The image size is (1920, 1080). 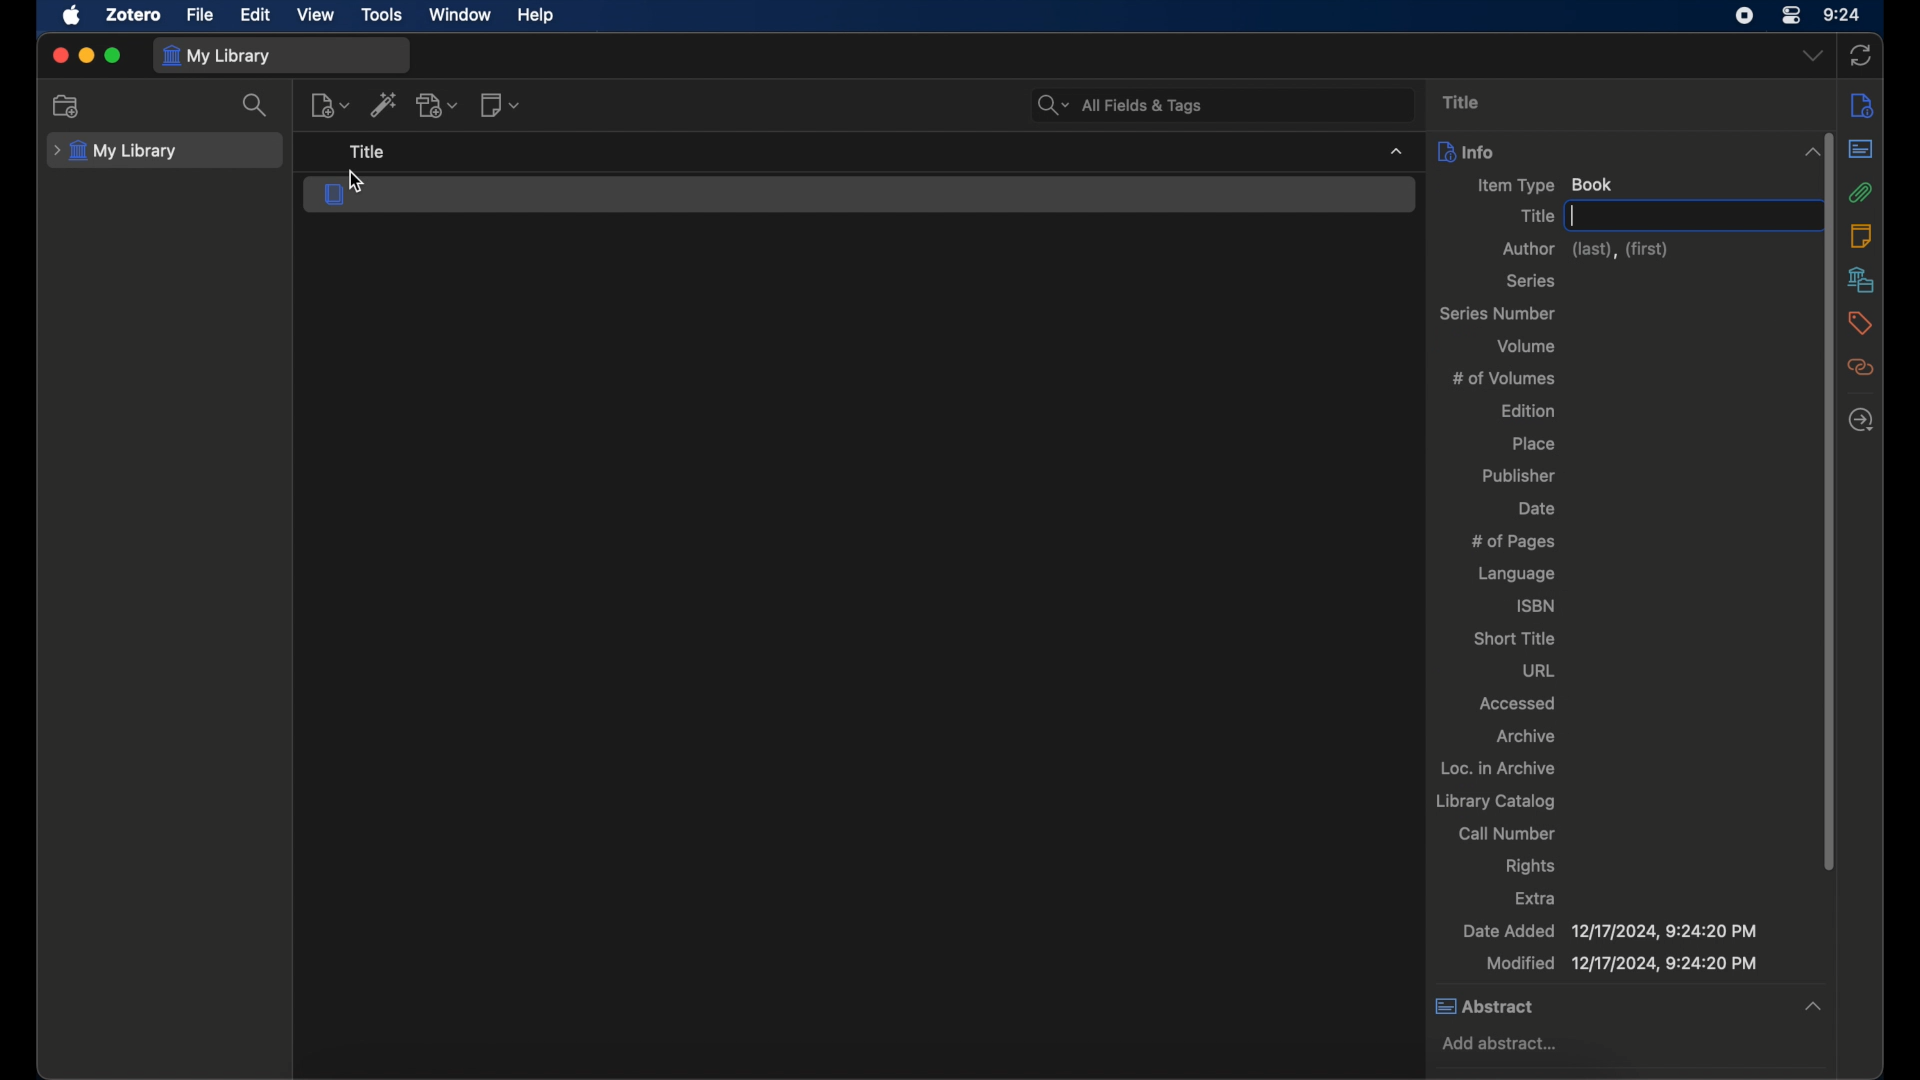 I want to click on new collection, so click(x=66, y=106).